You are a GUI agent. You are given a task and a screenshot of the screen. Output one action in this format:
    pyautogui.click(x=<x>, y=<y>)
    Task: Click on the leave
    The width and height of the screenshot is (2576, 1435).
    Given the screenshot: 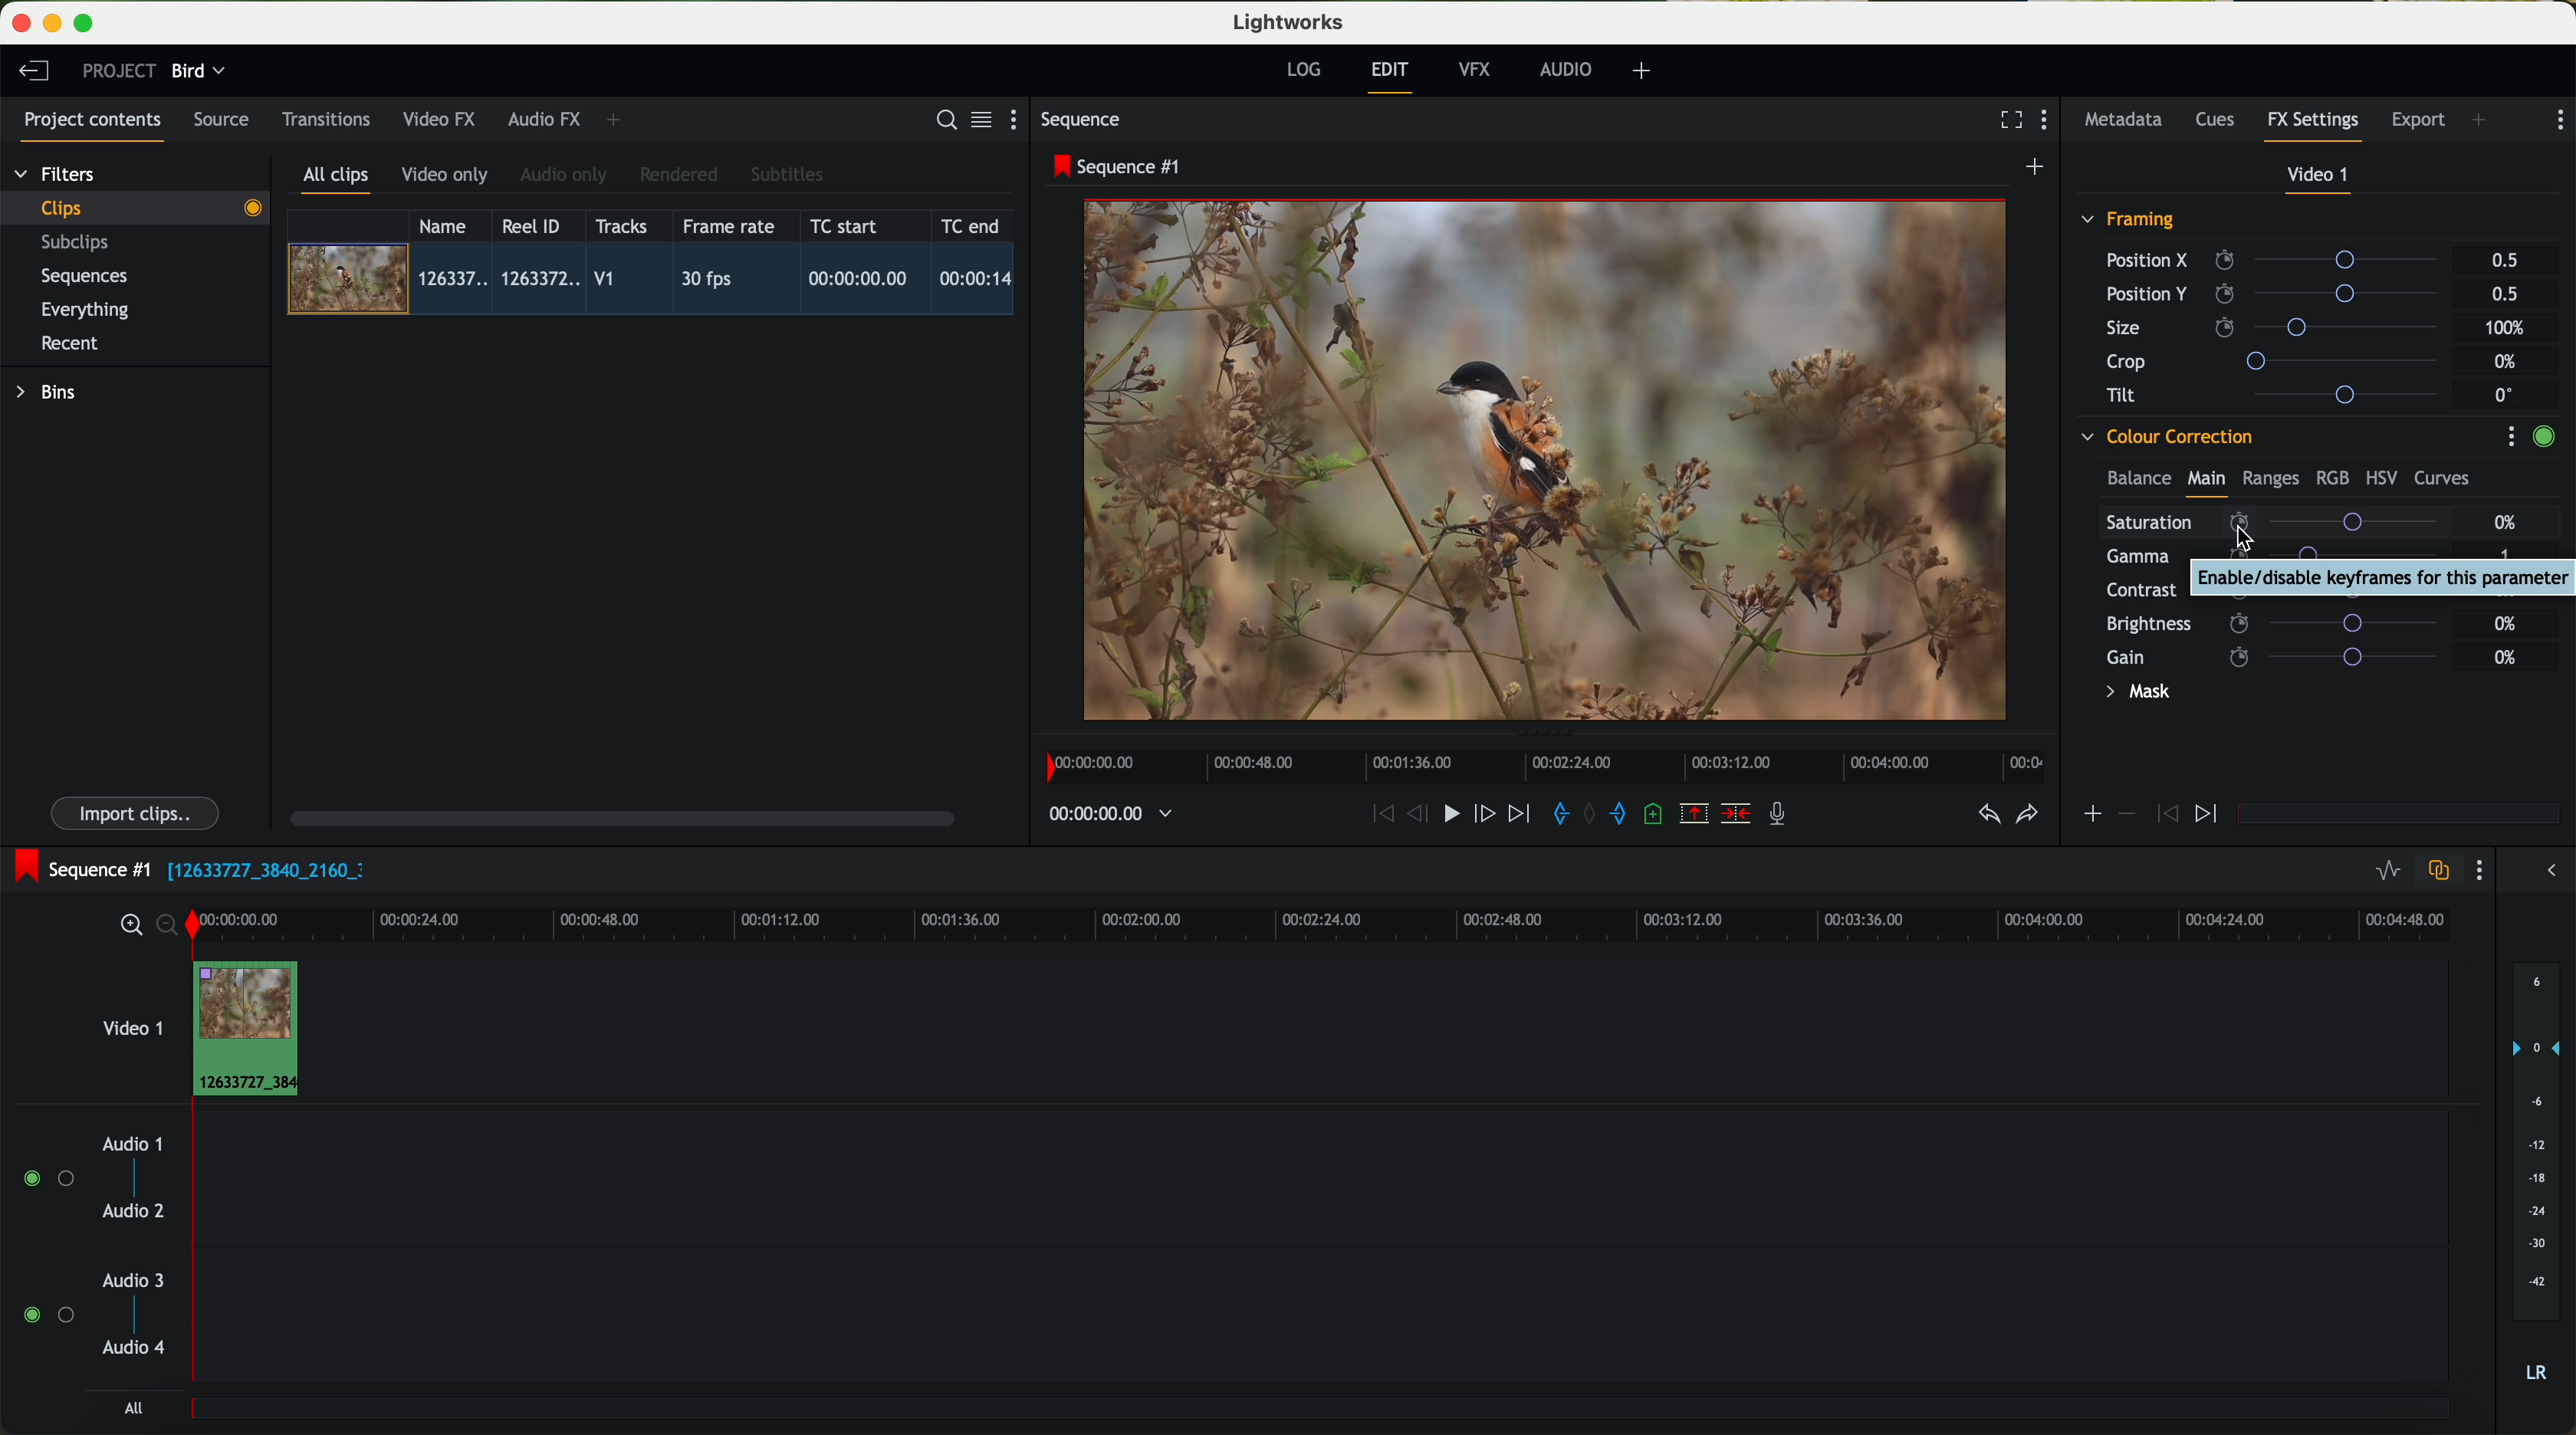 What is the action you would take?
    pyautogui.click(x=33, y=72)
    